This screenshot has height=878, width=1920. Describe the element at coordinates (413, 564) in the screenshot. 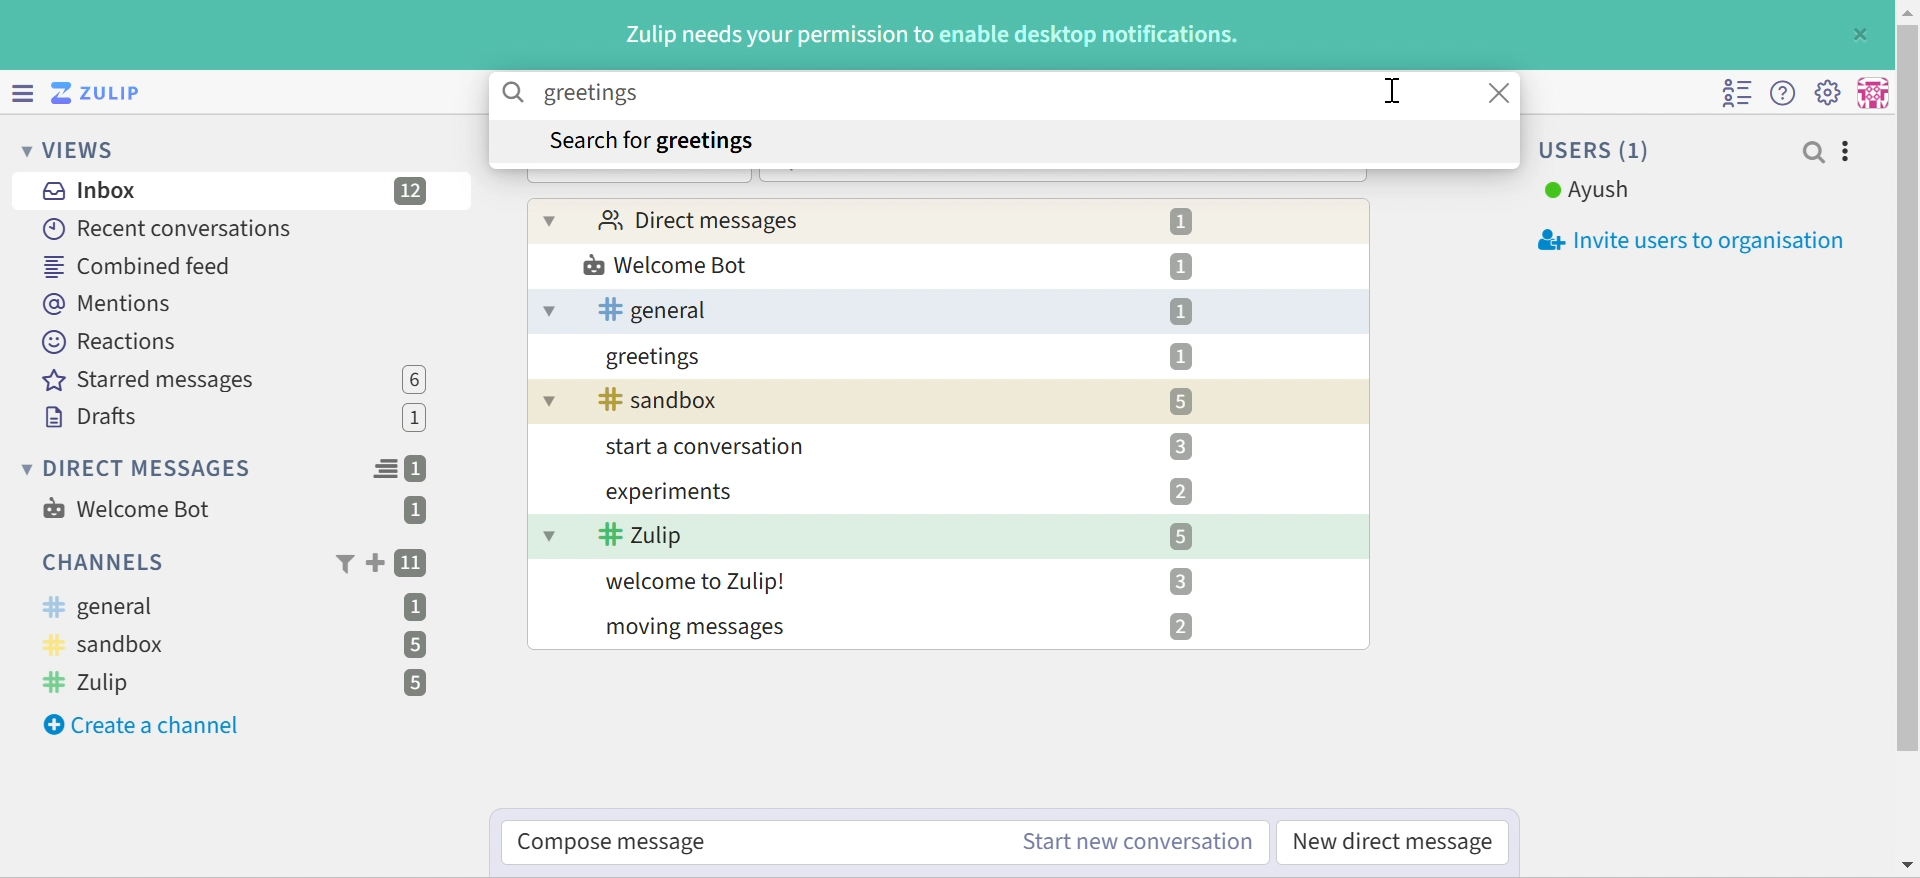

I see `11` at that location.